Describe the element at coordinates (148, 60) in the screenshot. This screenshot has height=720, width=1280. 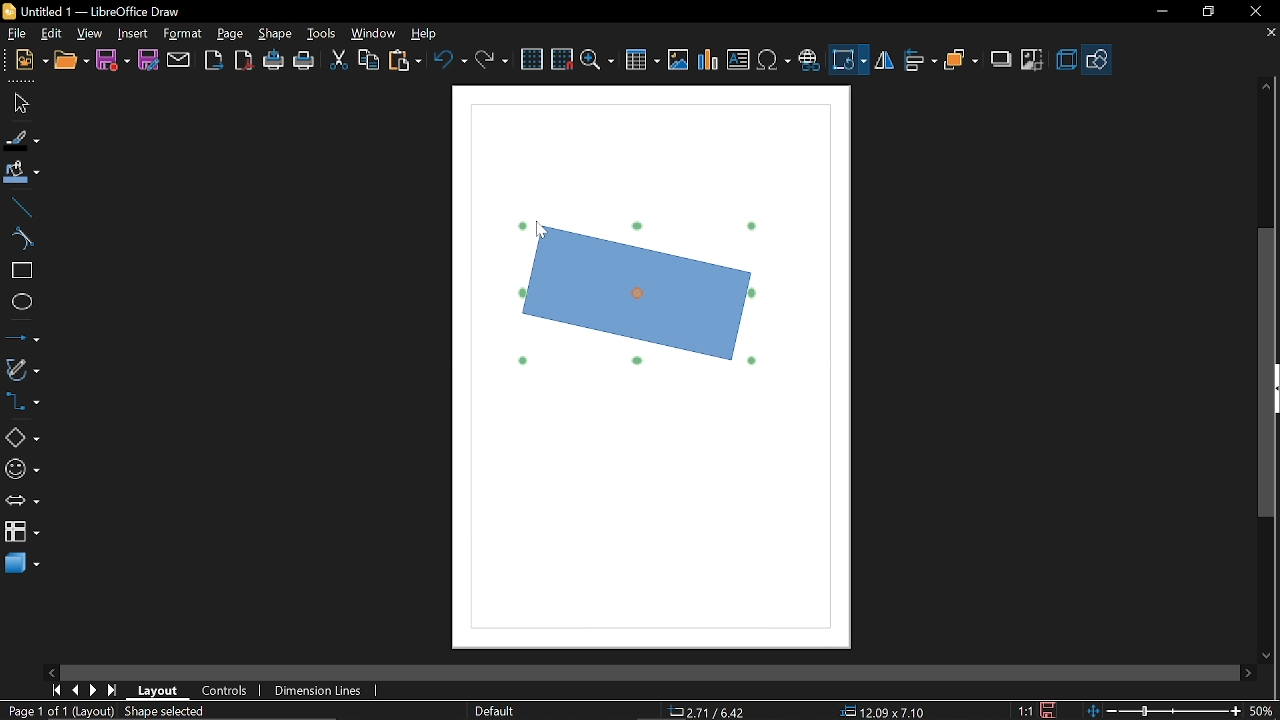
I see `save as` at that location.